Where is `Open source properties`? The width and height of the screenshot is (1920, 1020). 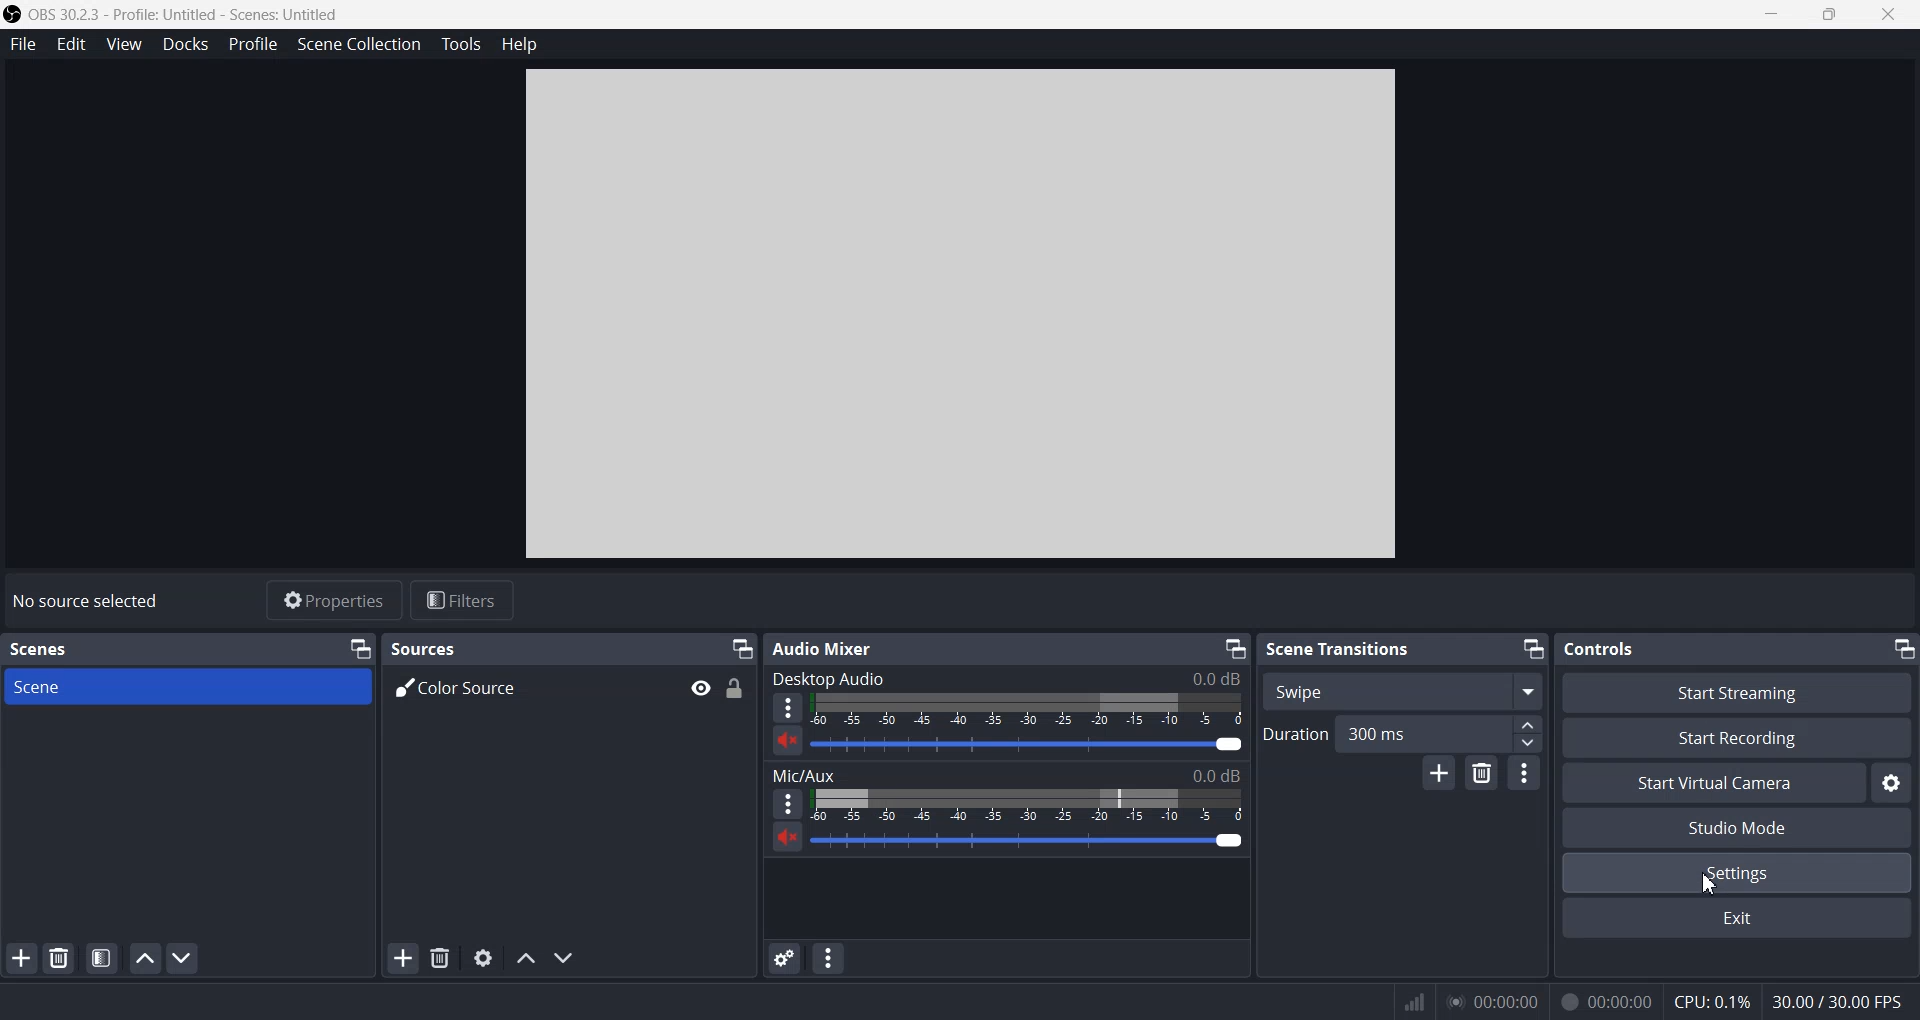 Open source properties is located at coordinates (482, 958).